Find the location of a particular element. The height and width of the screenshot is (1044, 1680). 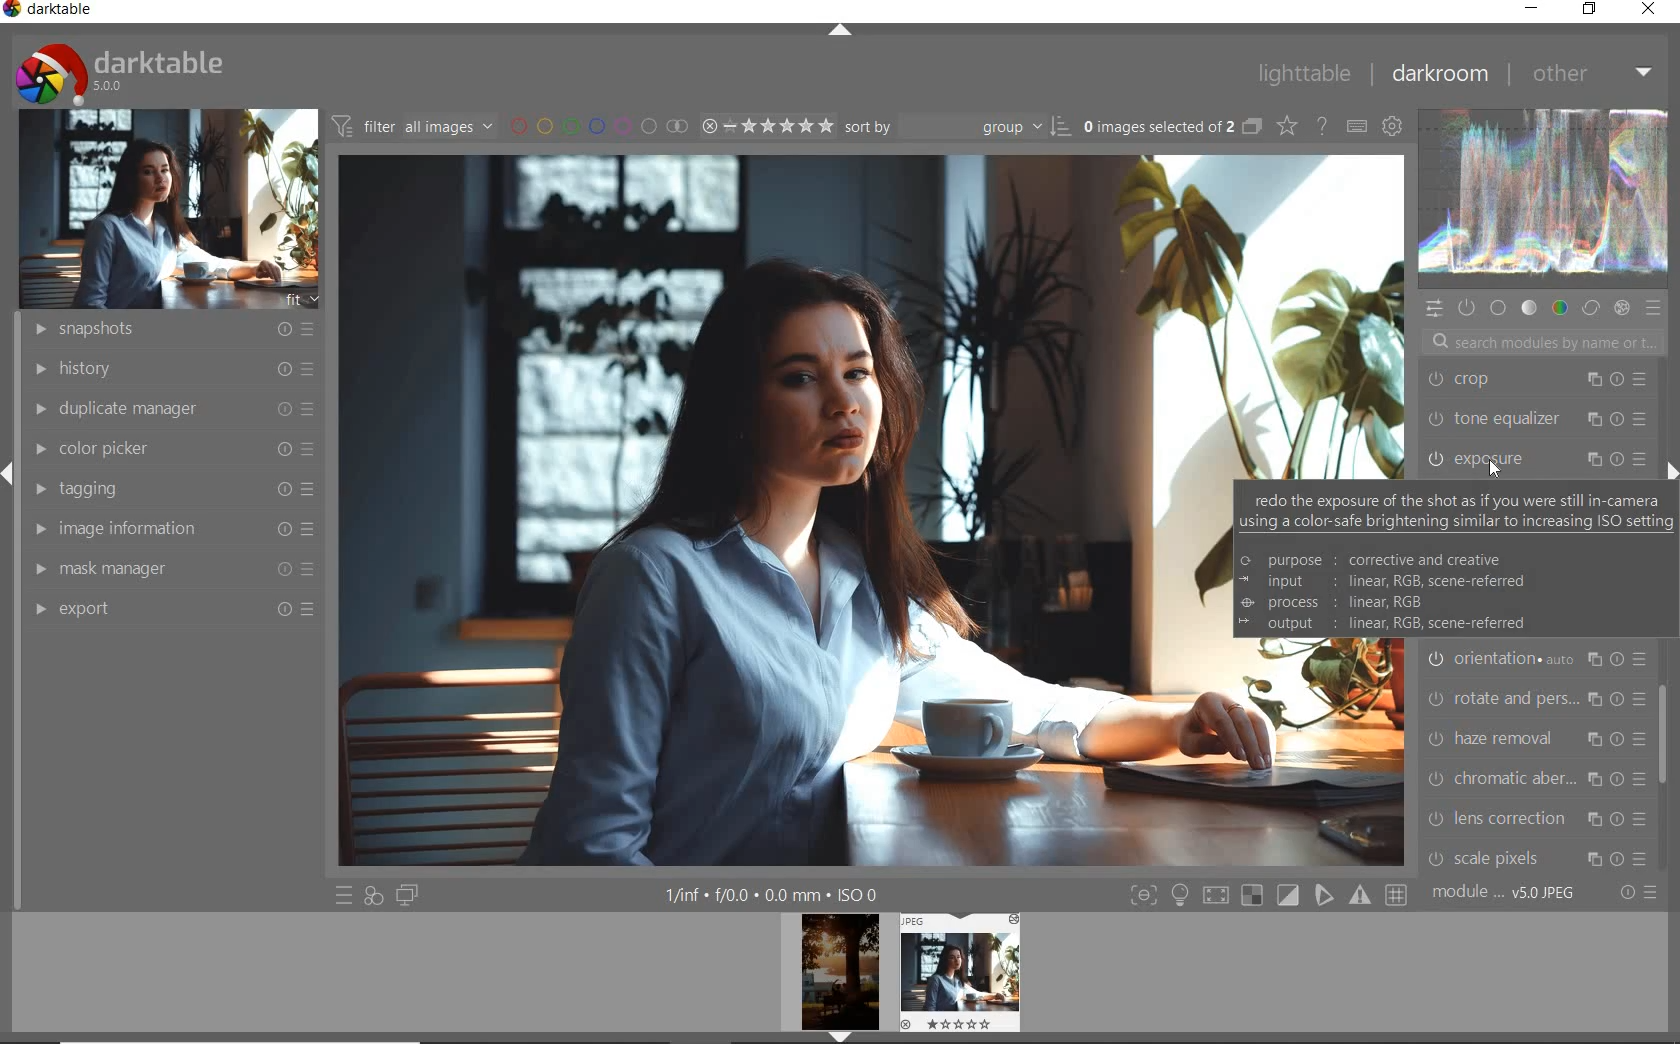

ORIENTATION is located at coordinates (1540, 658).